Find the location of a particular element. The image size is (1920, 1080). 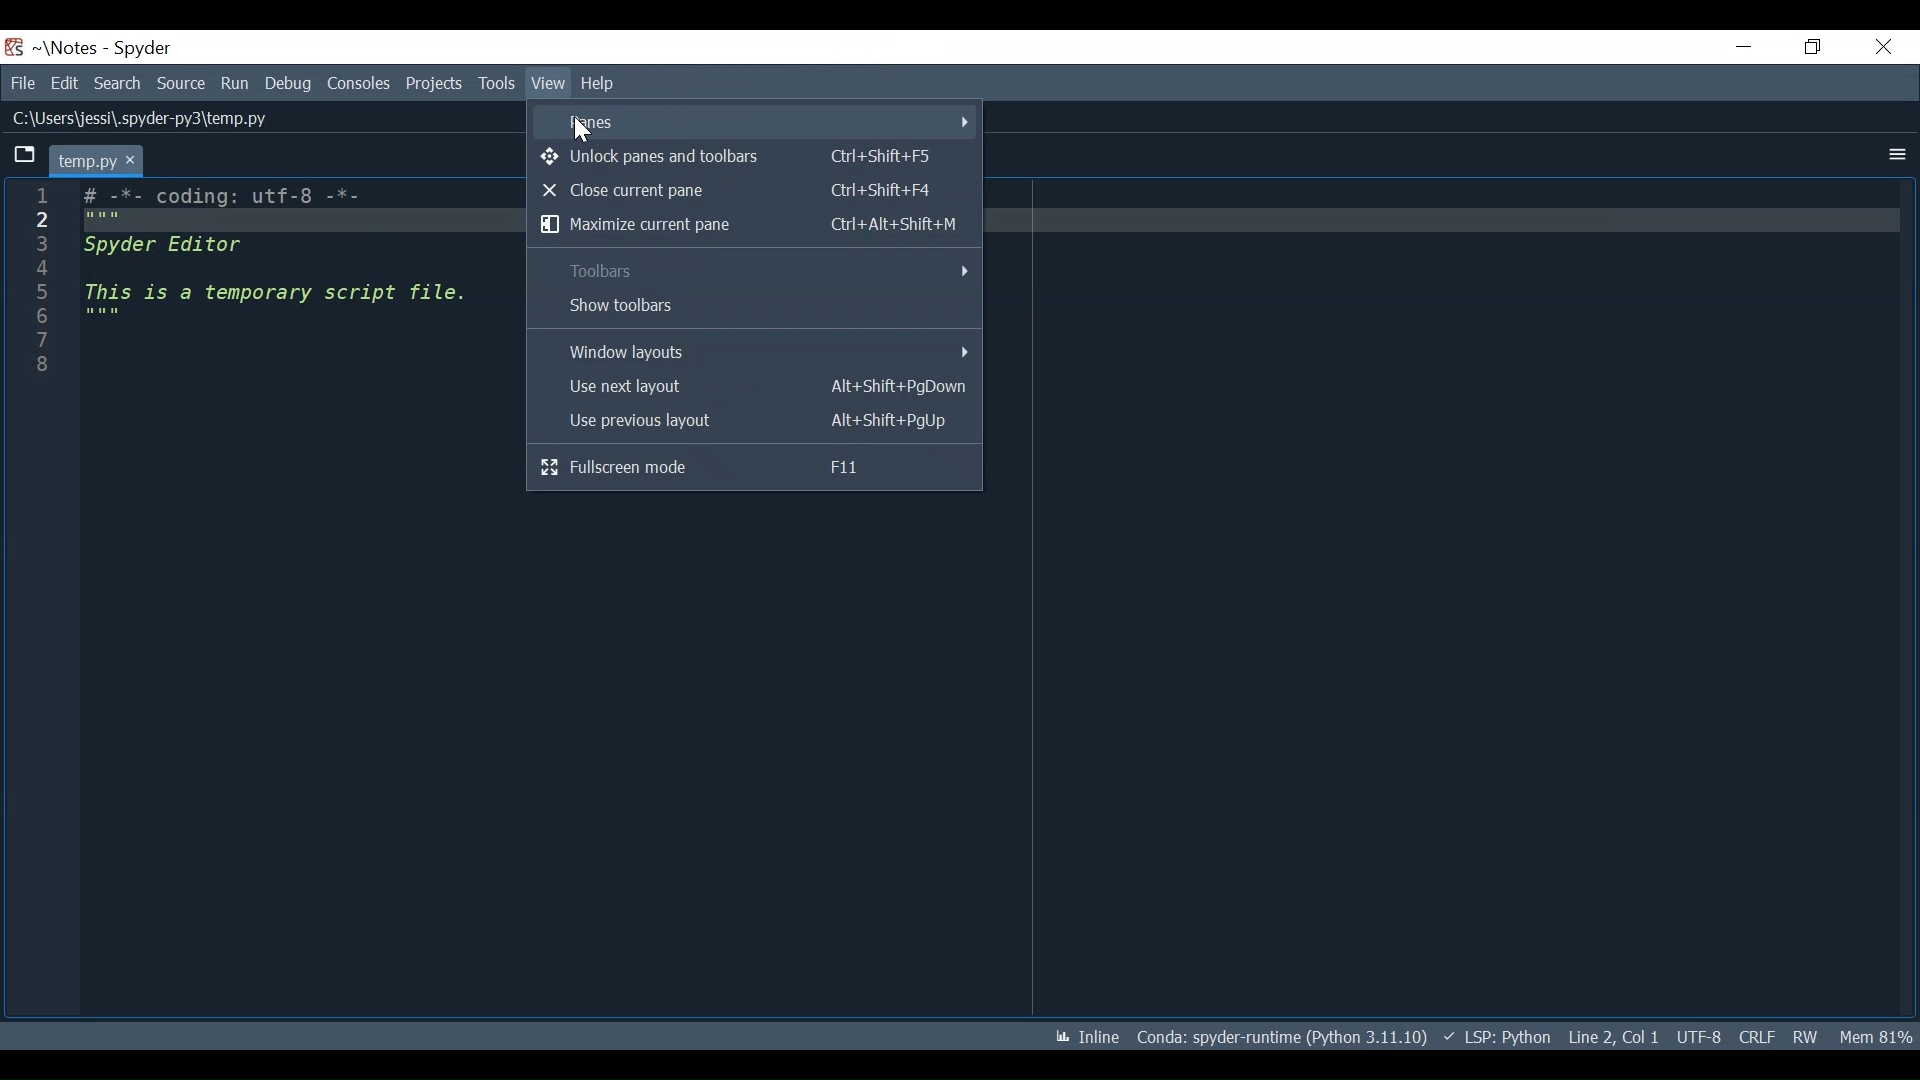

Toolbars is located at coordinates (757, 271).